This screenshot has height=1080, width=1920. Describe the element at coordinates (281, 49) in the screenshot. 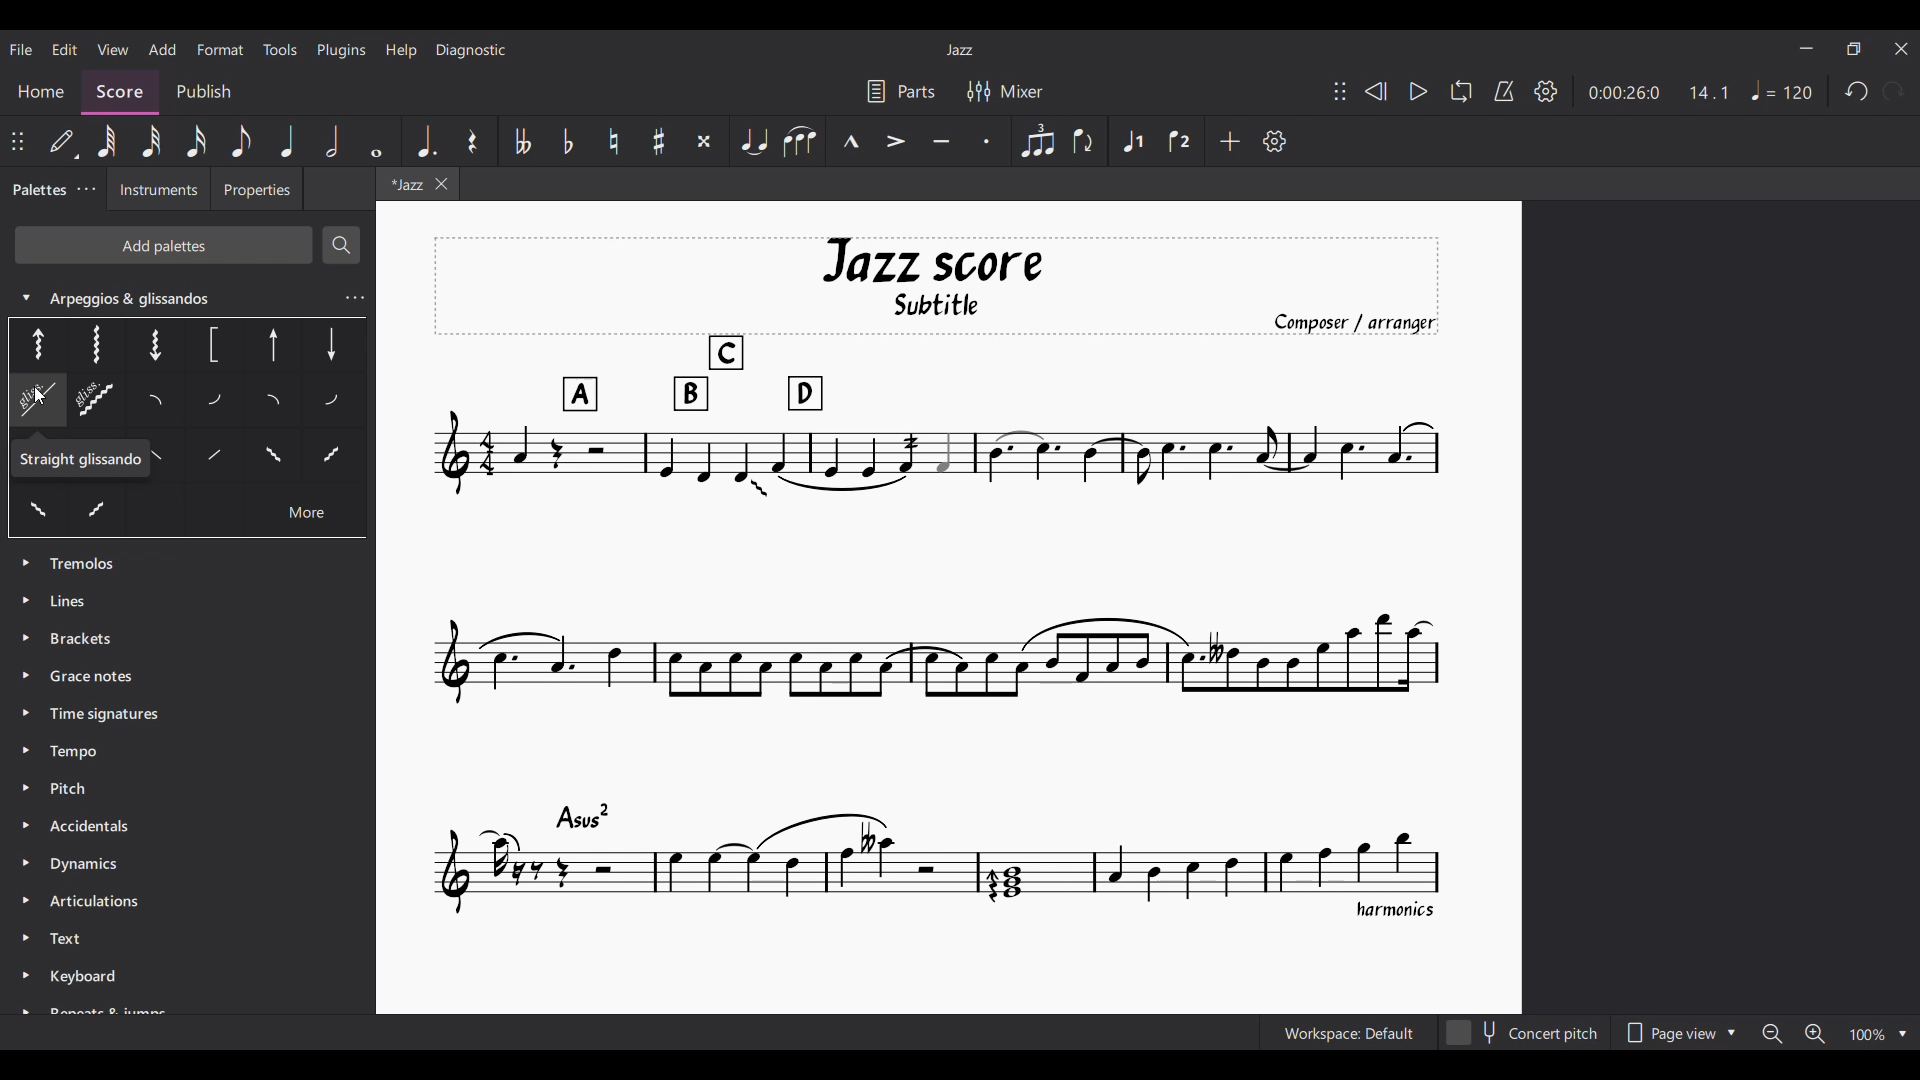

I see `Tools menu` at that location.